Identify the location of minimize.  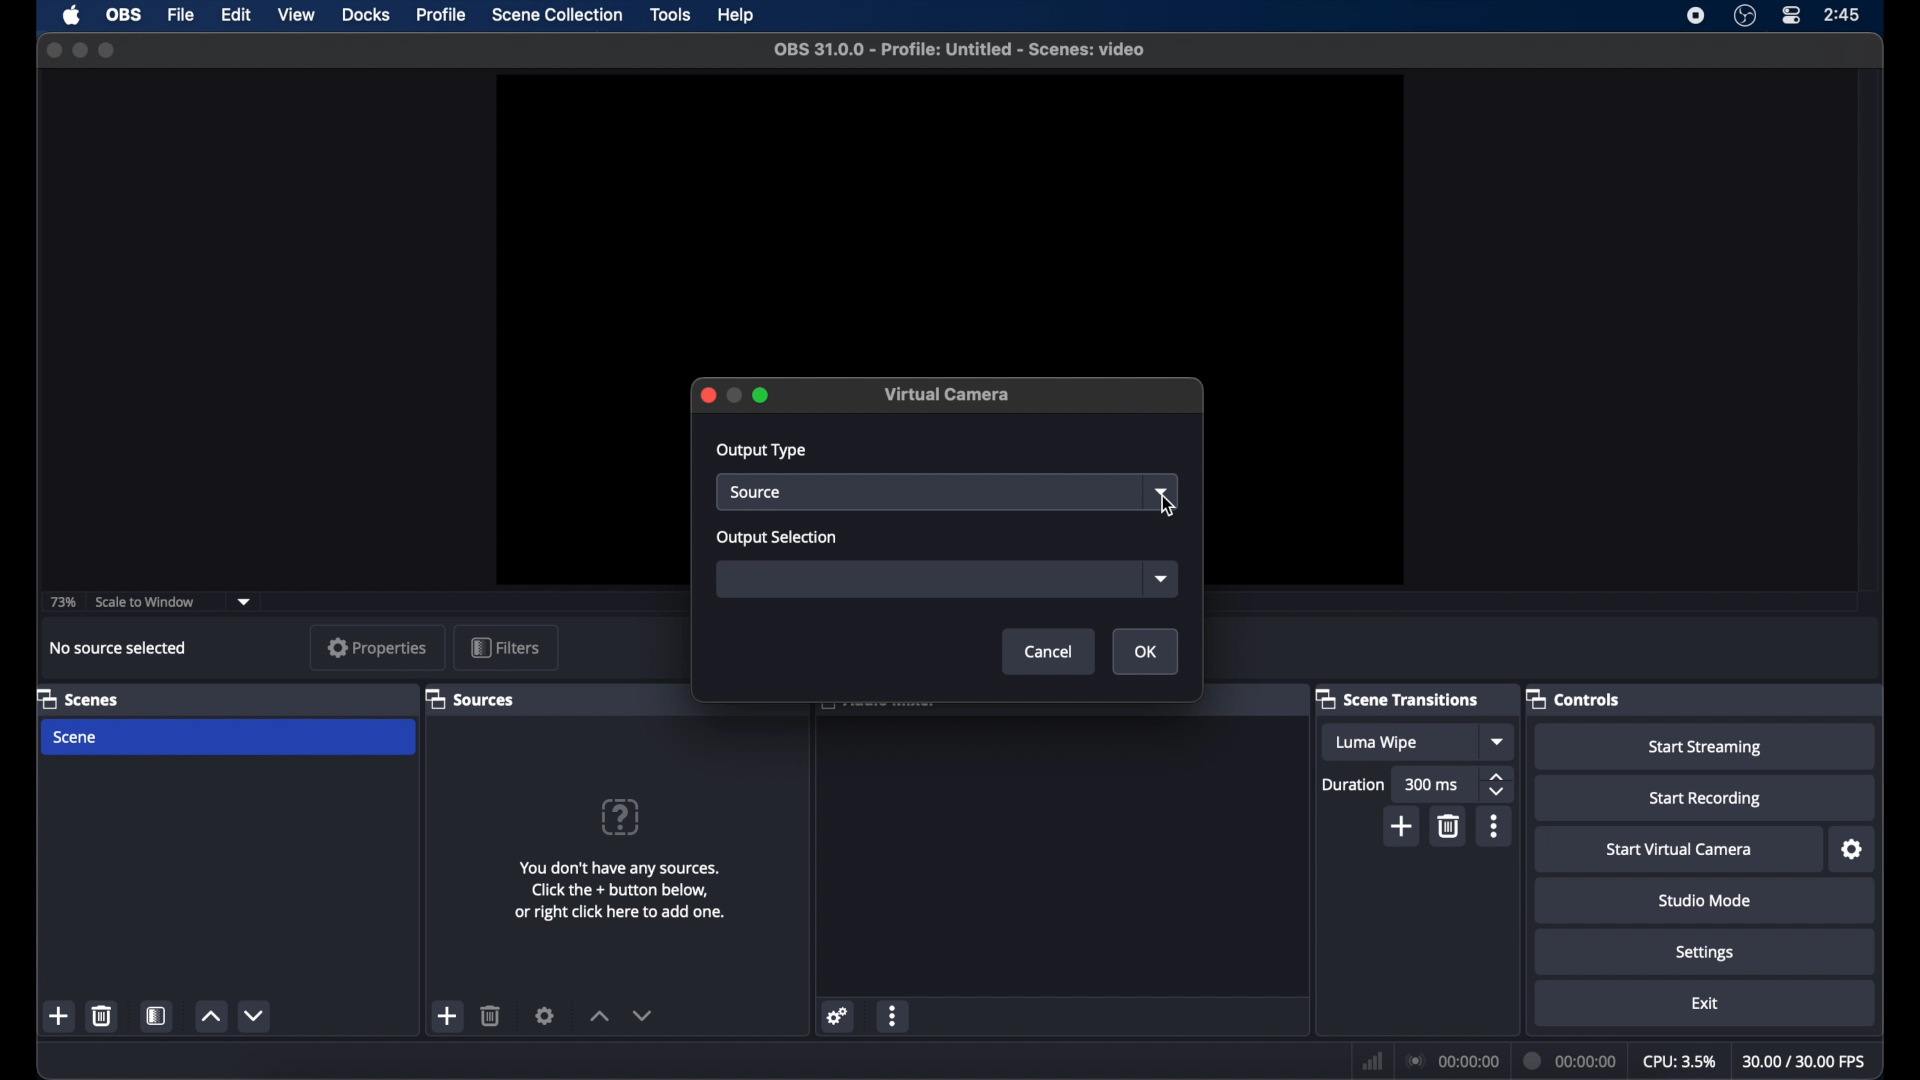
(80, 51).